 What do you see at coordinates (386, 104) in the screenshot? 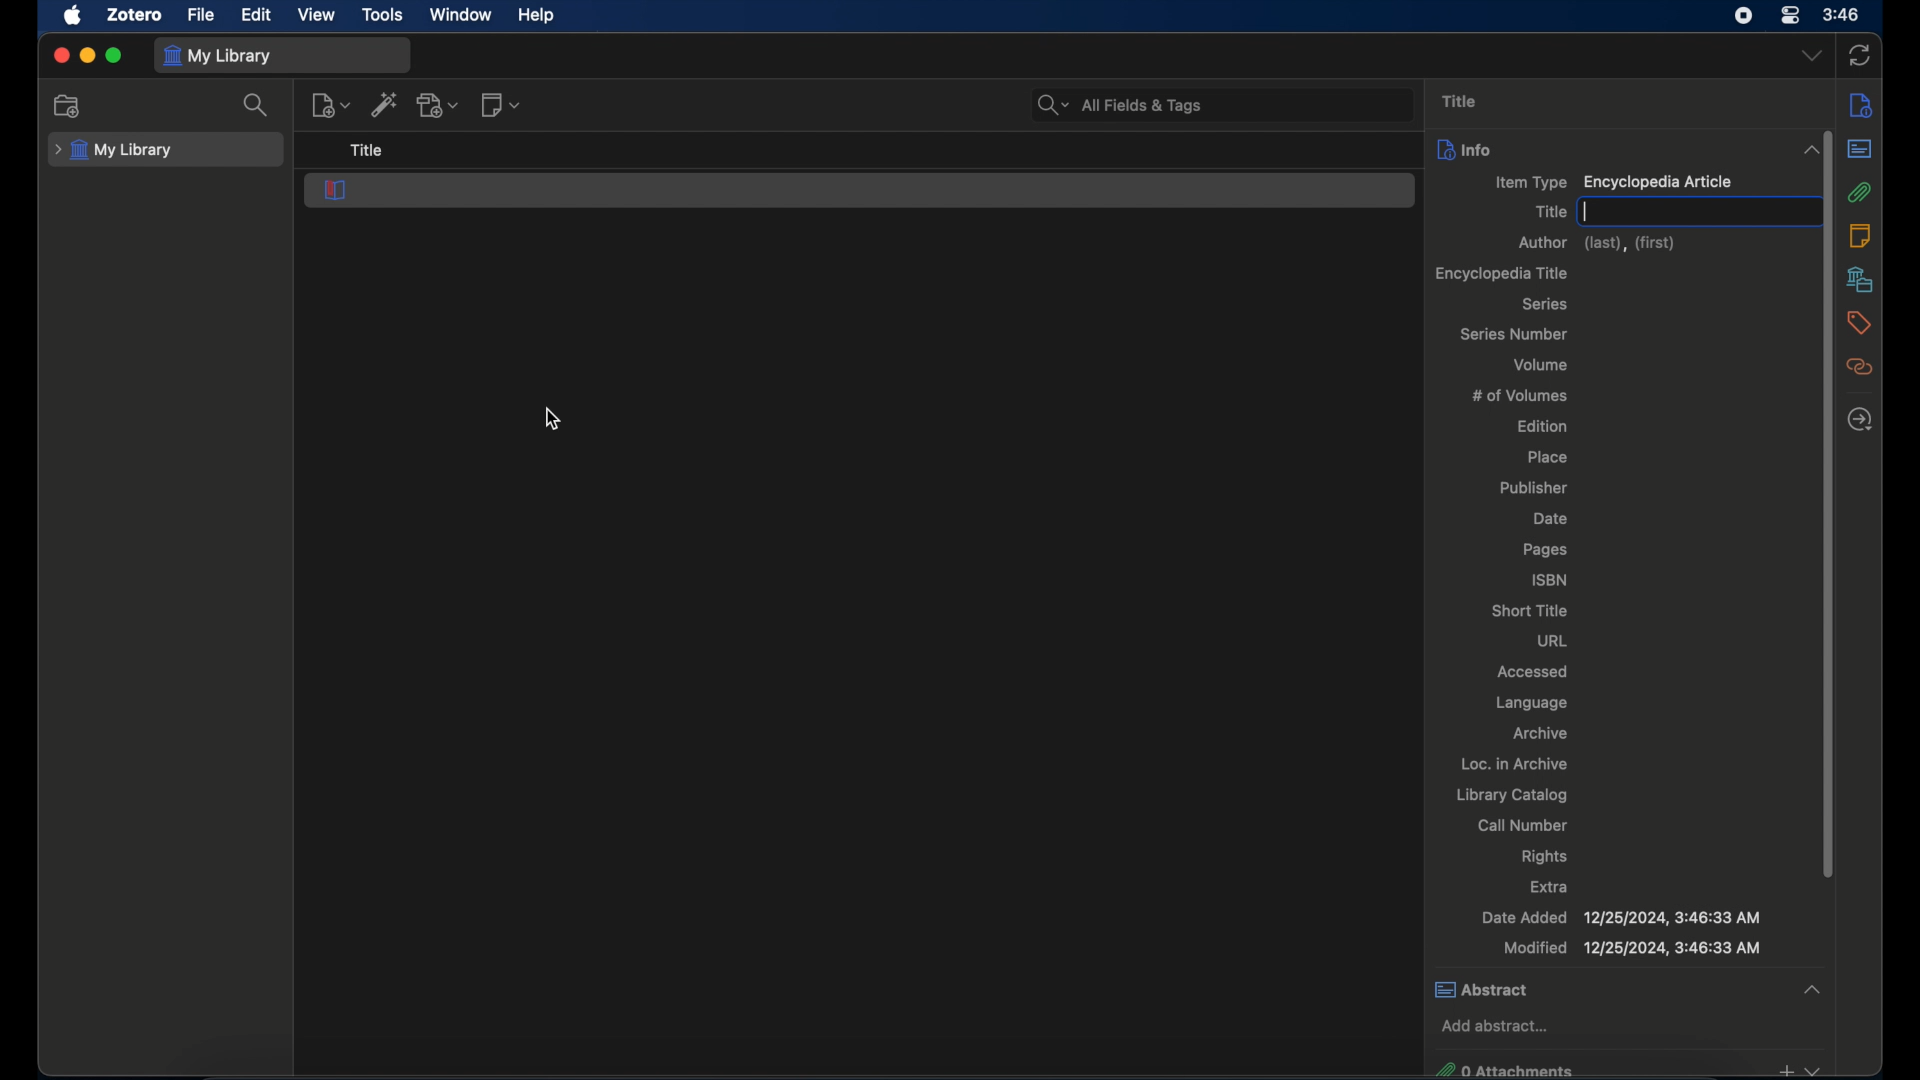
I see `add item by identifier` at bounding box center [386, 104].